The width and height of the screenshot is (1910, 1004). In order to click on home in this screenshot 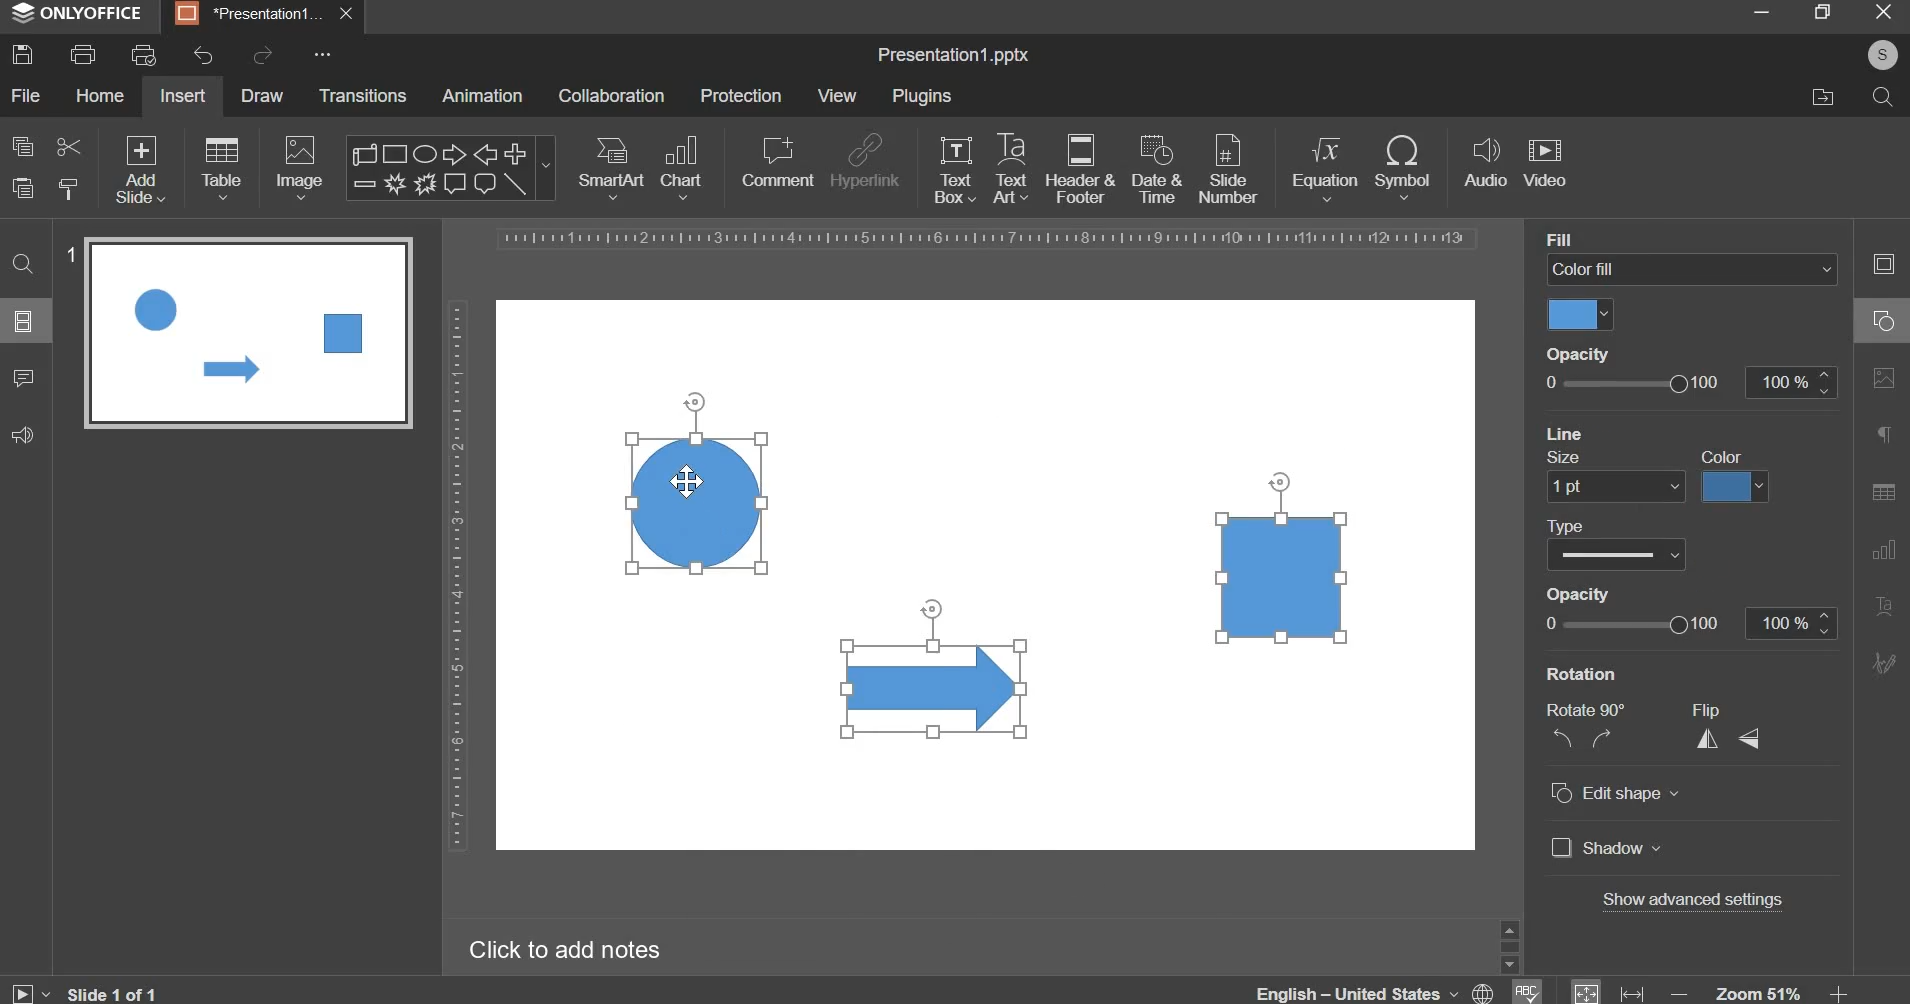, I will do `click(99, 94)`.